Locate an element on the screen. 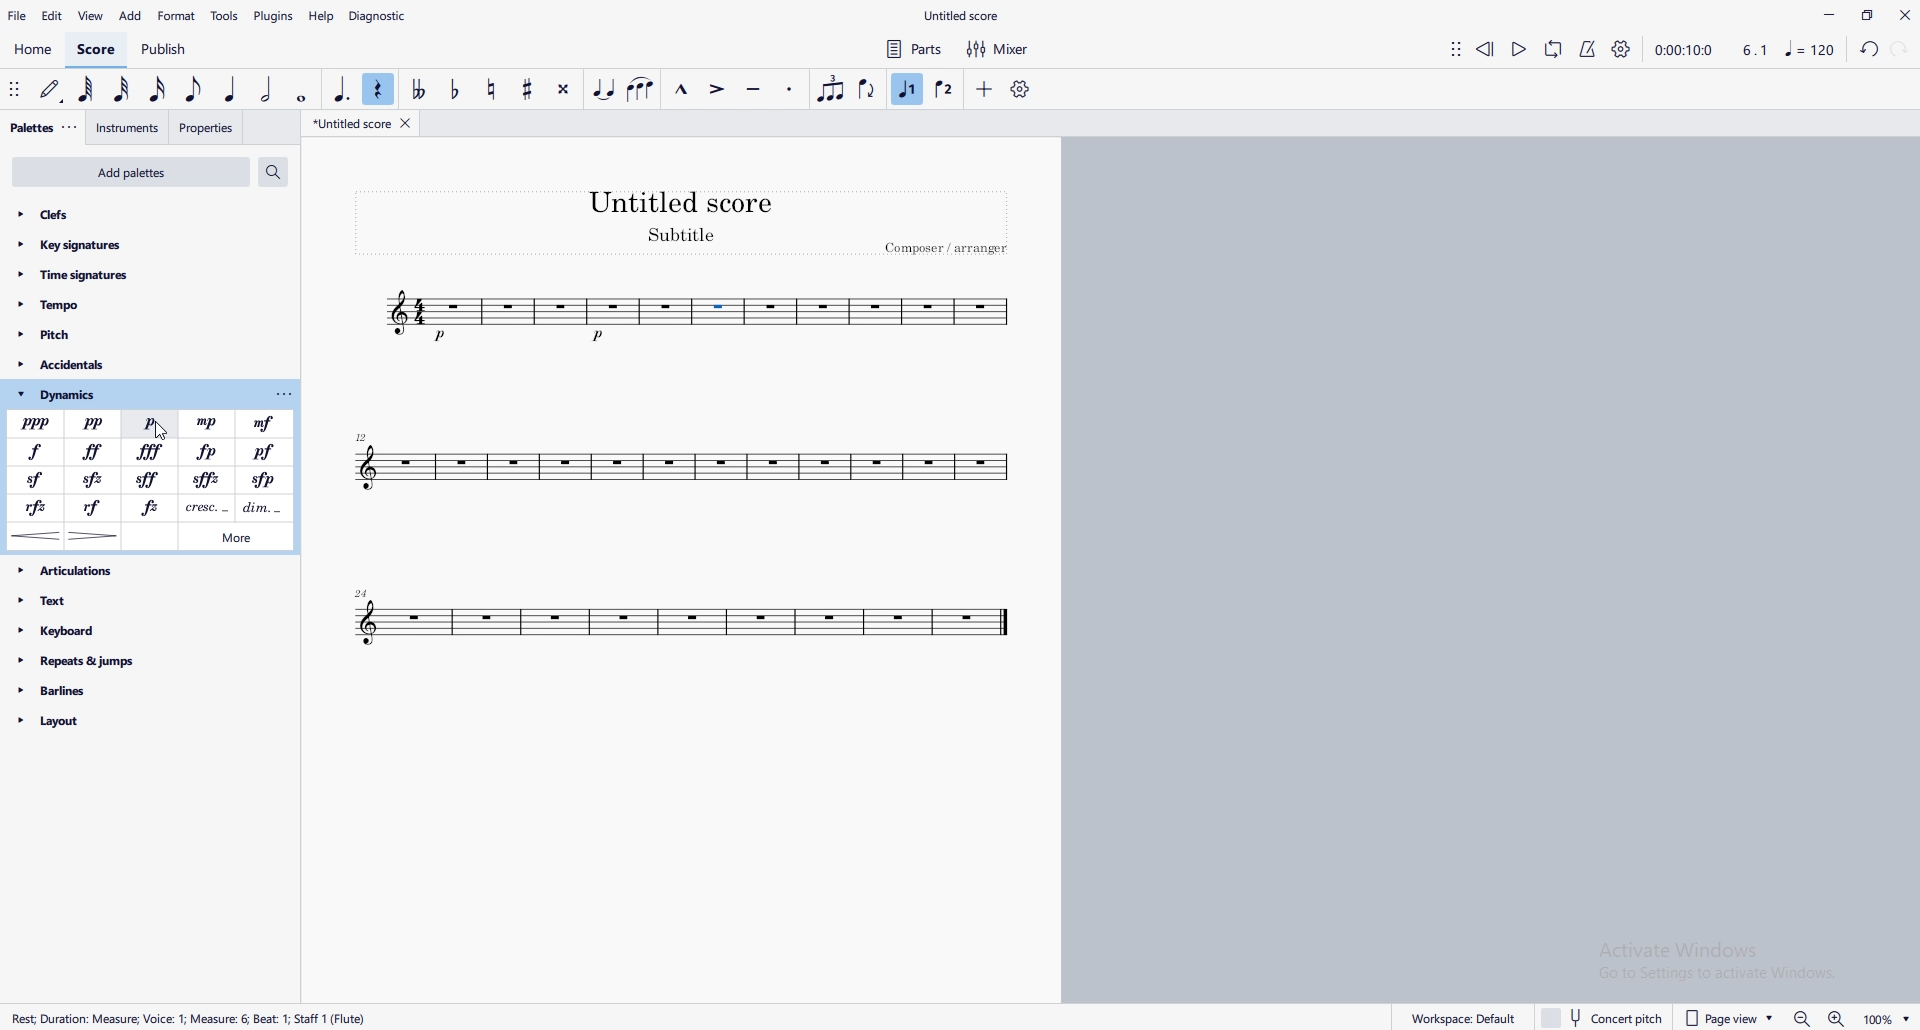 Image resolution: width=1920 pixels, height=1030 pixels. untitled score is located at coordinates (353, 124).